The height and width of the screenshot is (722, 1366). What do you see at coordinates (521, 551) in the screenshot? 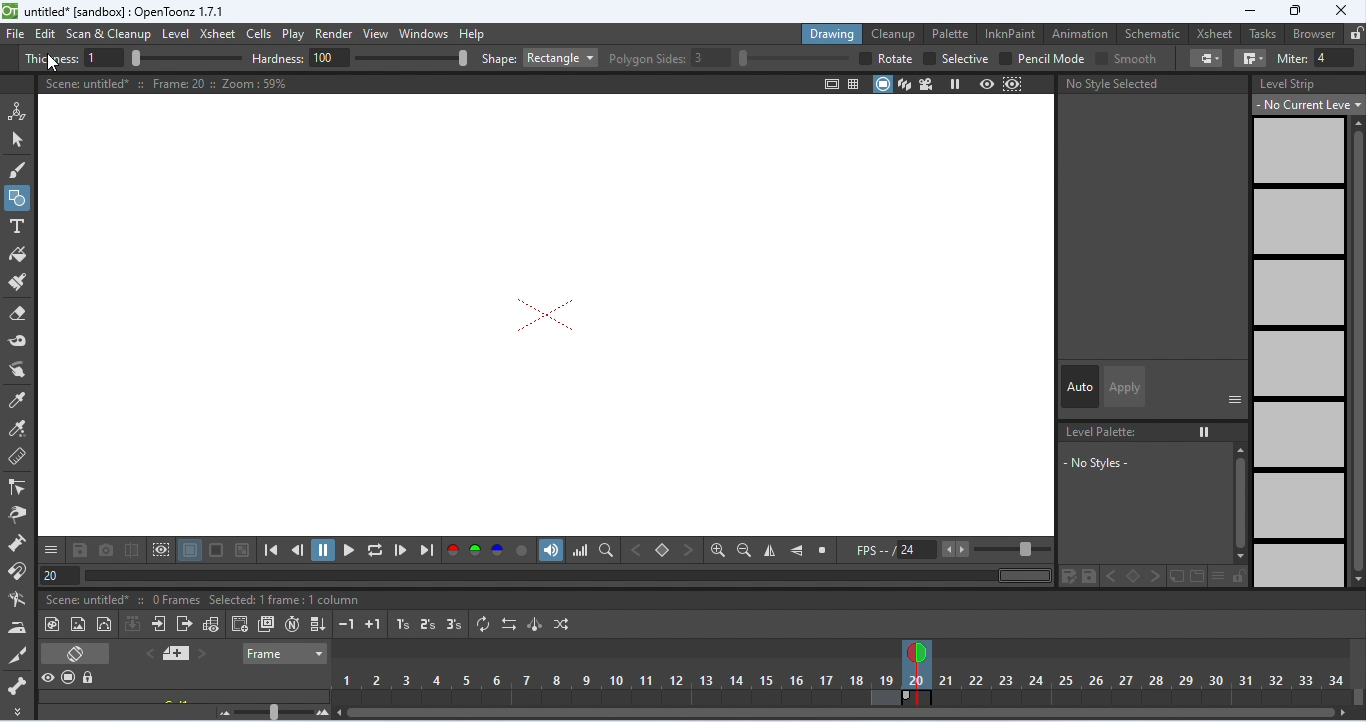
I see `alpha channel ` at bounding box center [521, 551].